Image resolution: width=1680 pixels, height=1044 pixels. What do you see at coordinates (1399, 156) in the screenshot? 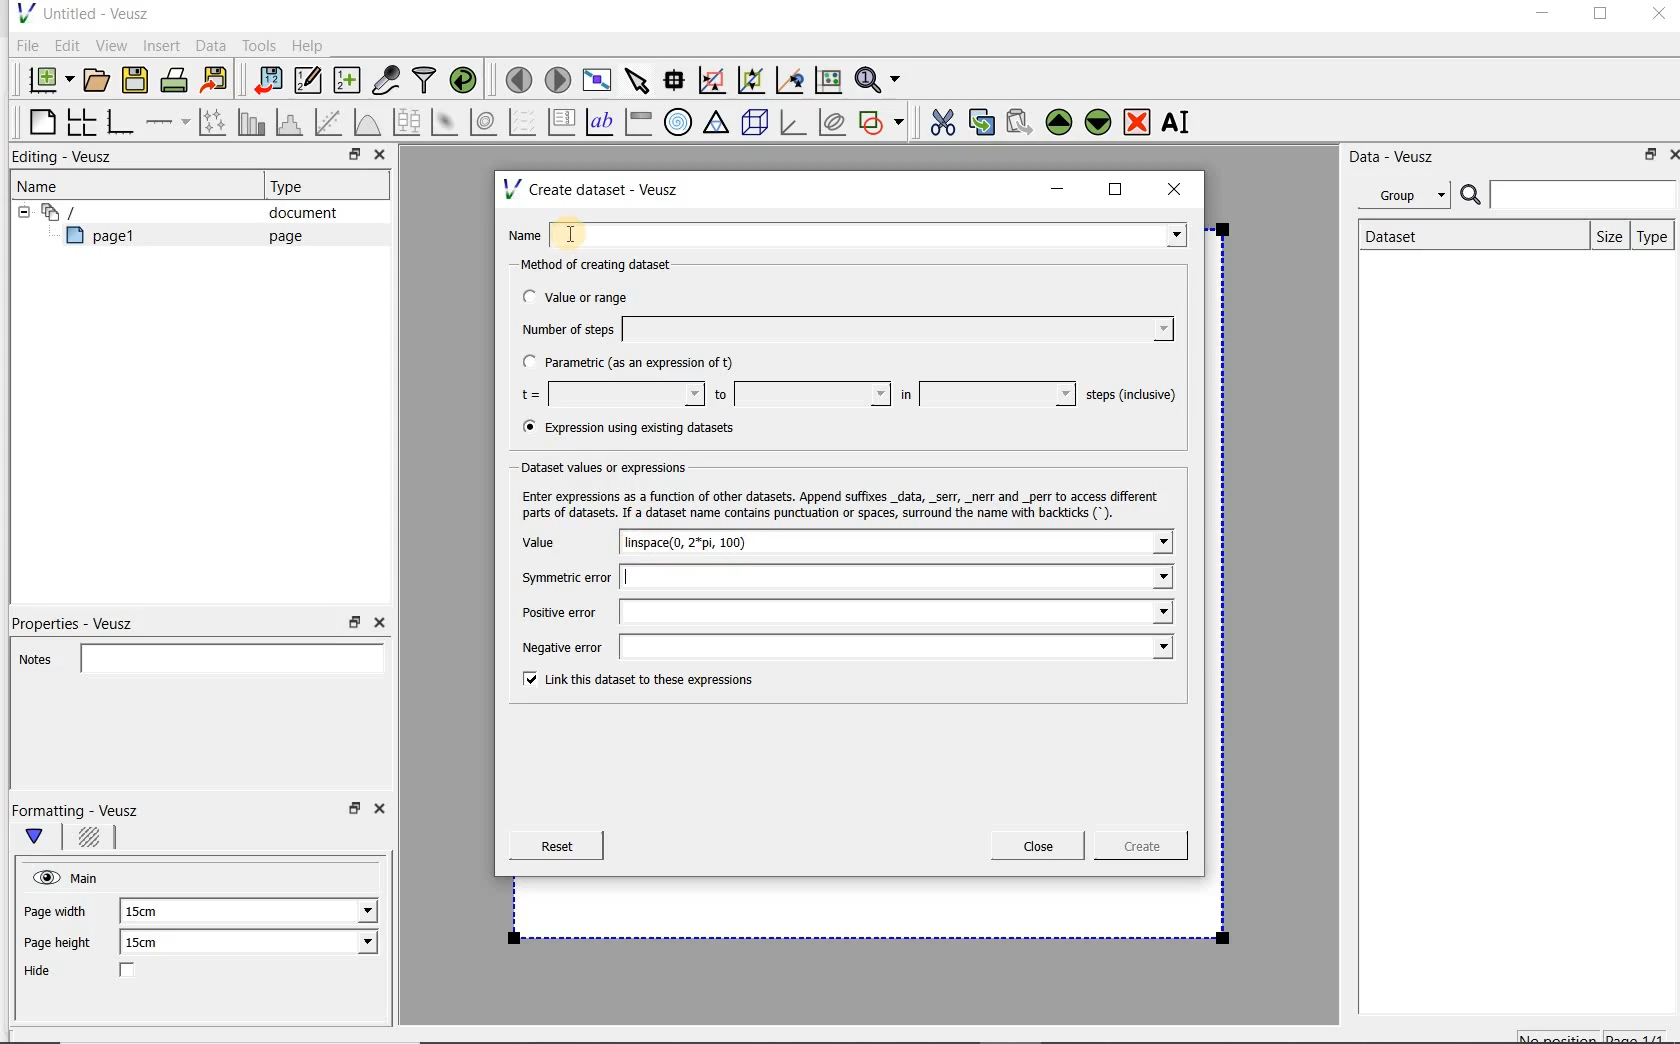
I see `Data - Veusz` at bounding box center [1399, 156].